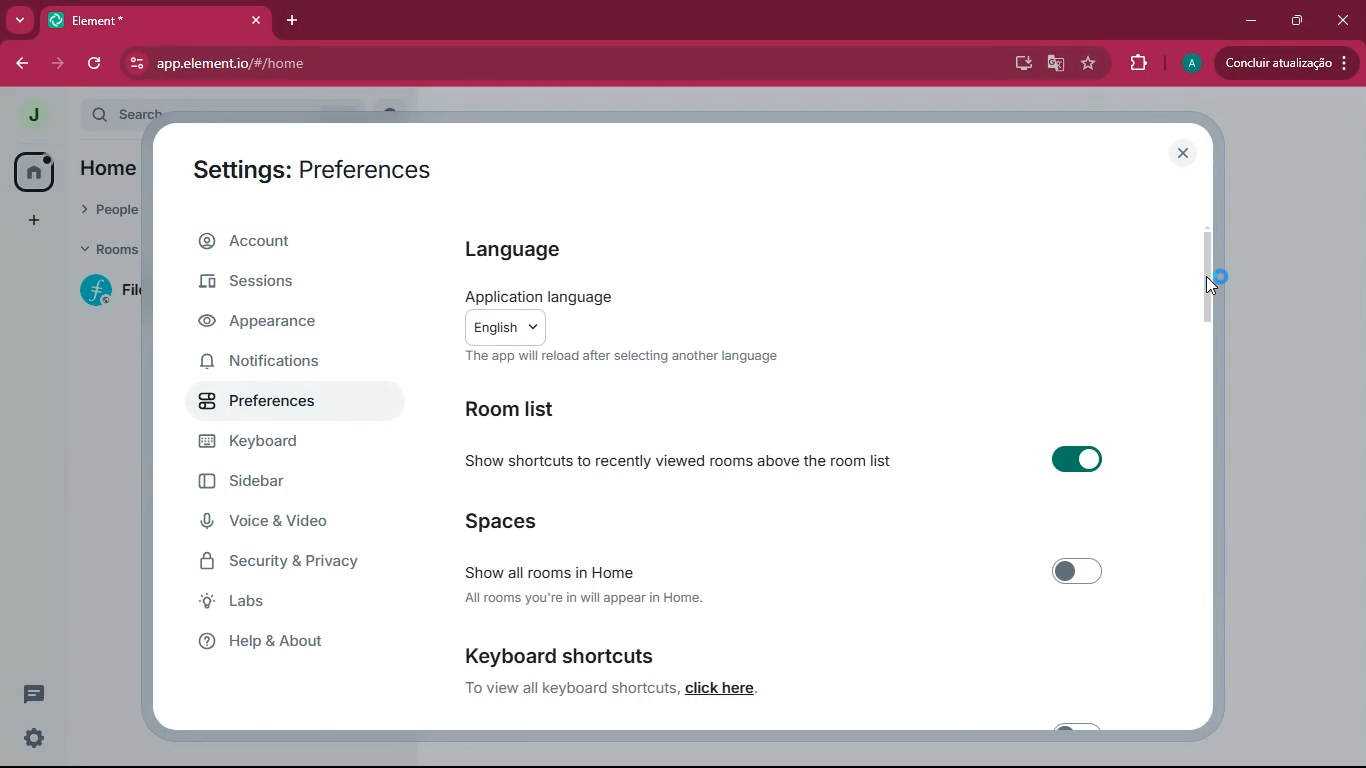 This screenshot has width=1366, height=768. Describe the element at coordinates (271, 442) in the screenshot. I see `Keyboard` at that location.